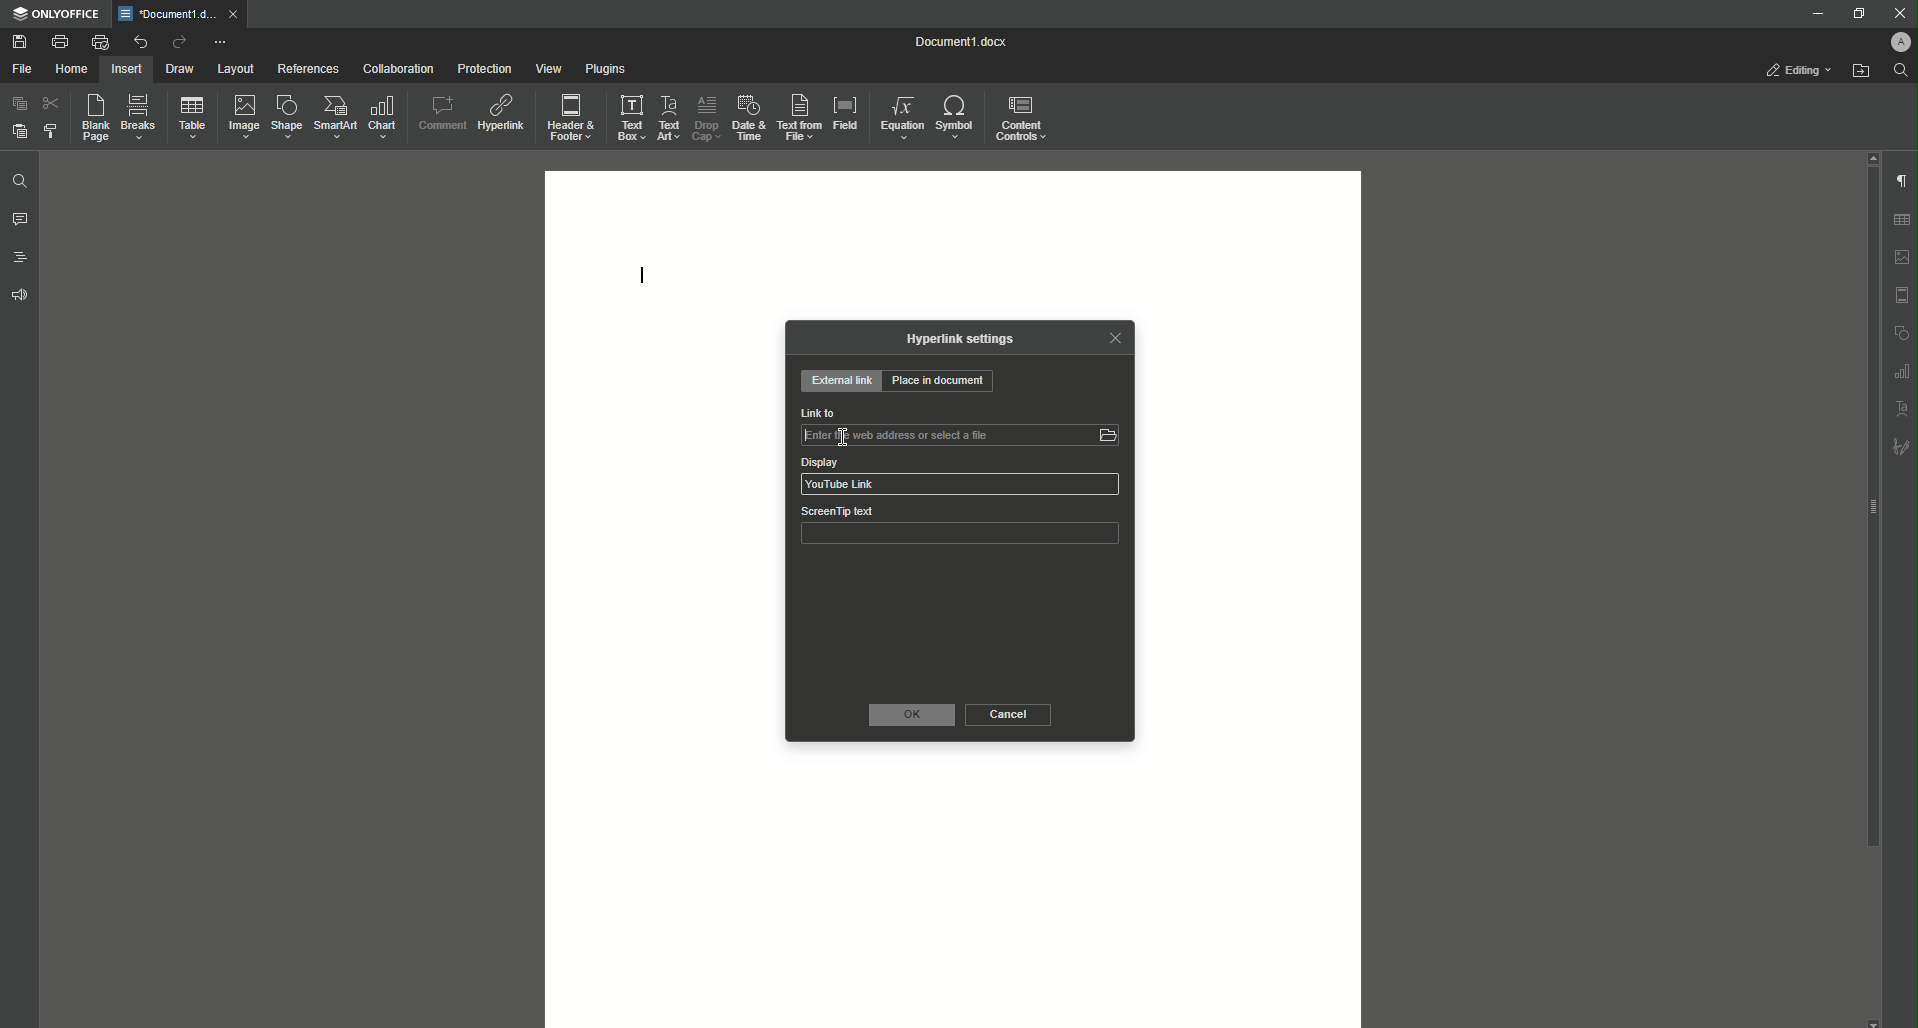 The width and height of the screenshot is (1918, 1028). What do you see at coordinates (502, 116) in the screenshot?
I see `Hyperlink` at bounding box center [502, 116].